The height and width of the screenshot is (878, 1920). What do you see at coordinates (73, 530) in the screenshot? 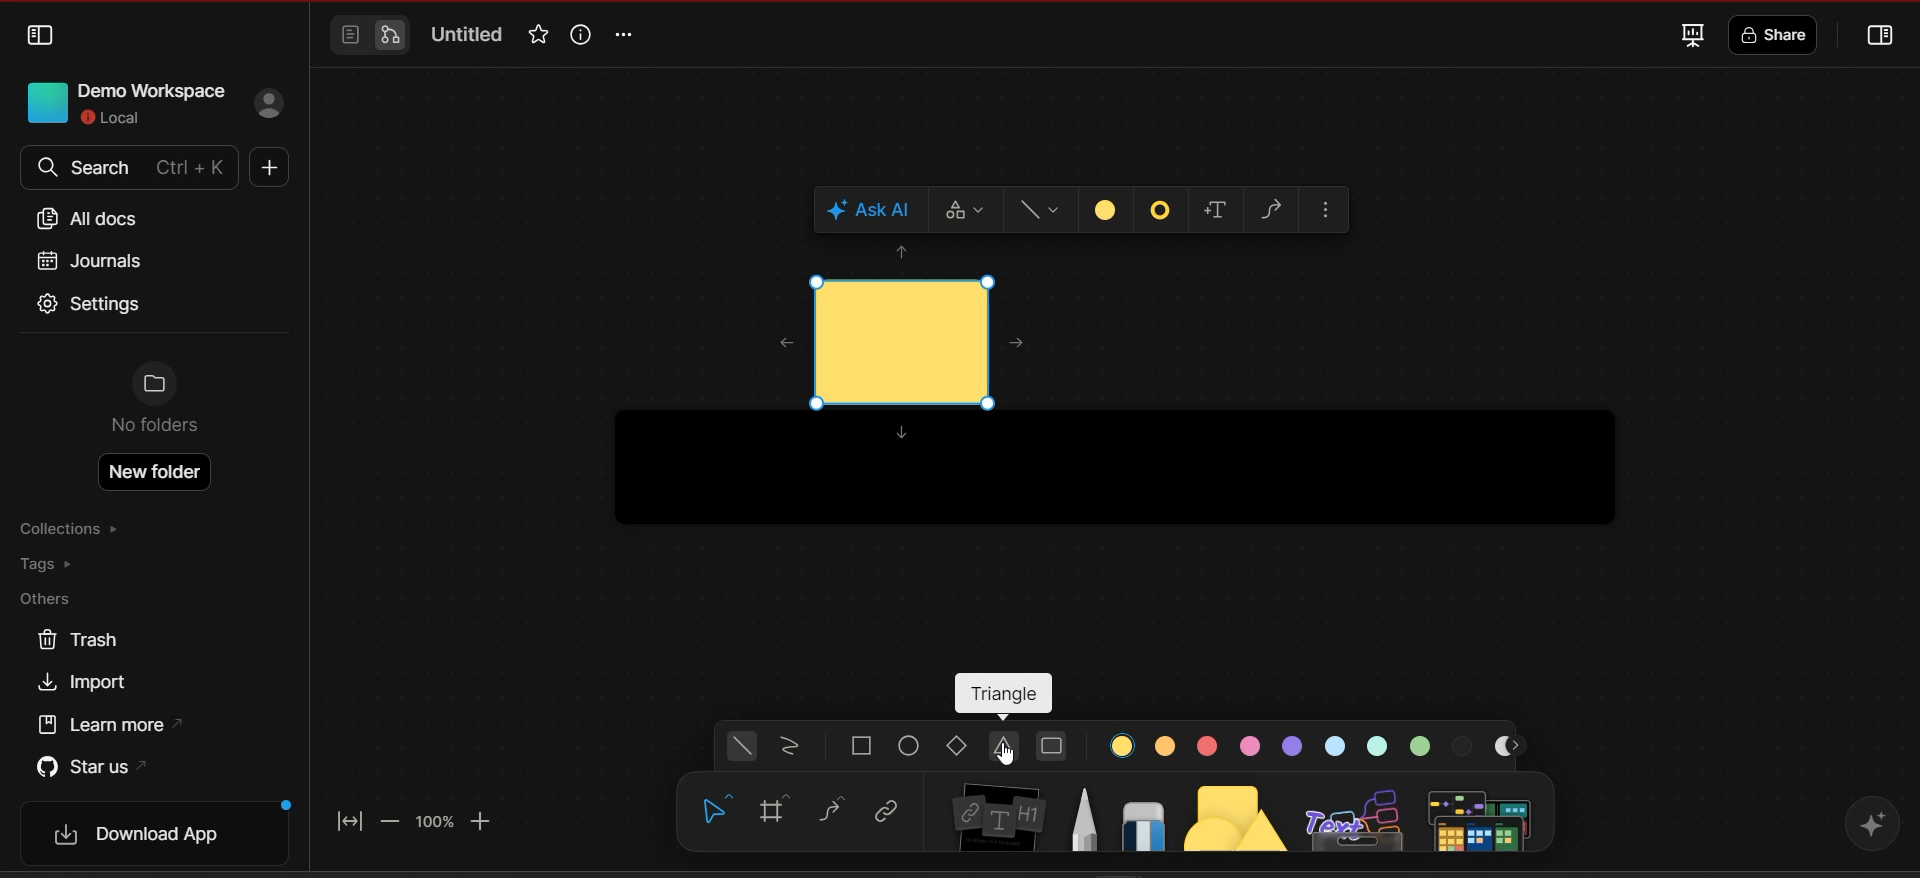
I see `collections` at bounding box center [73, 530].